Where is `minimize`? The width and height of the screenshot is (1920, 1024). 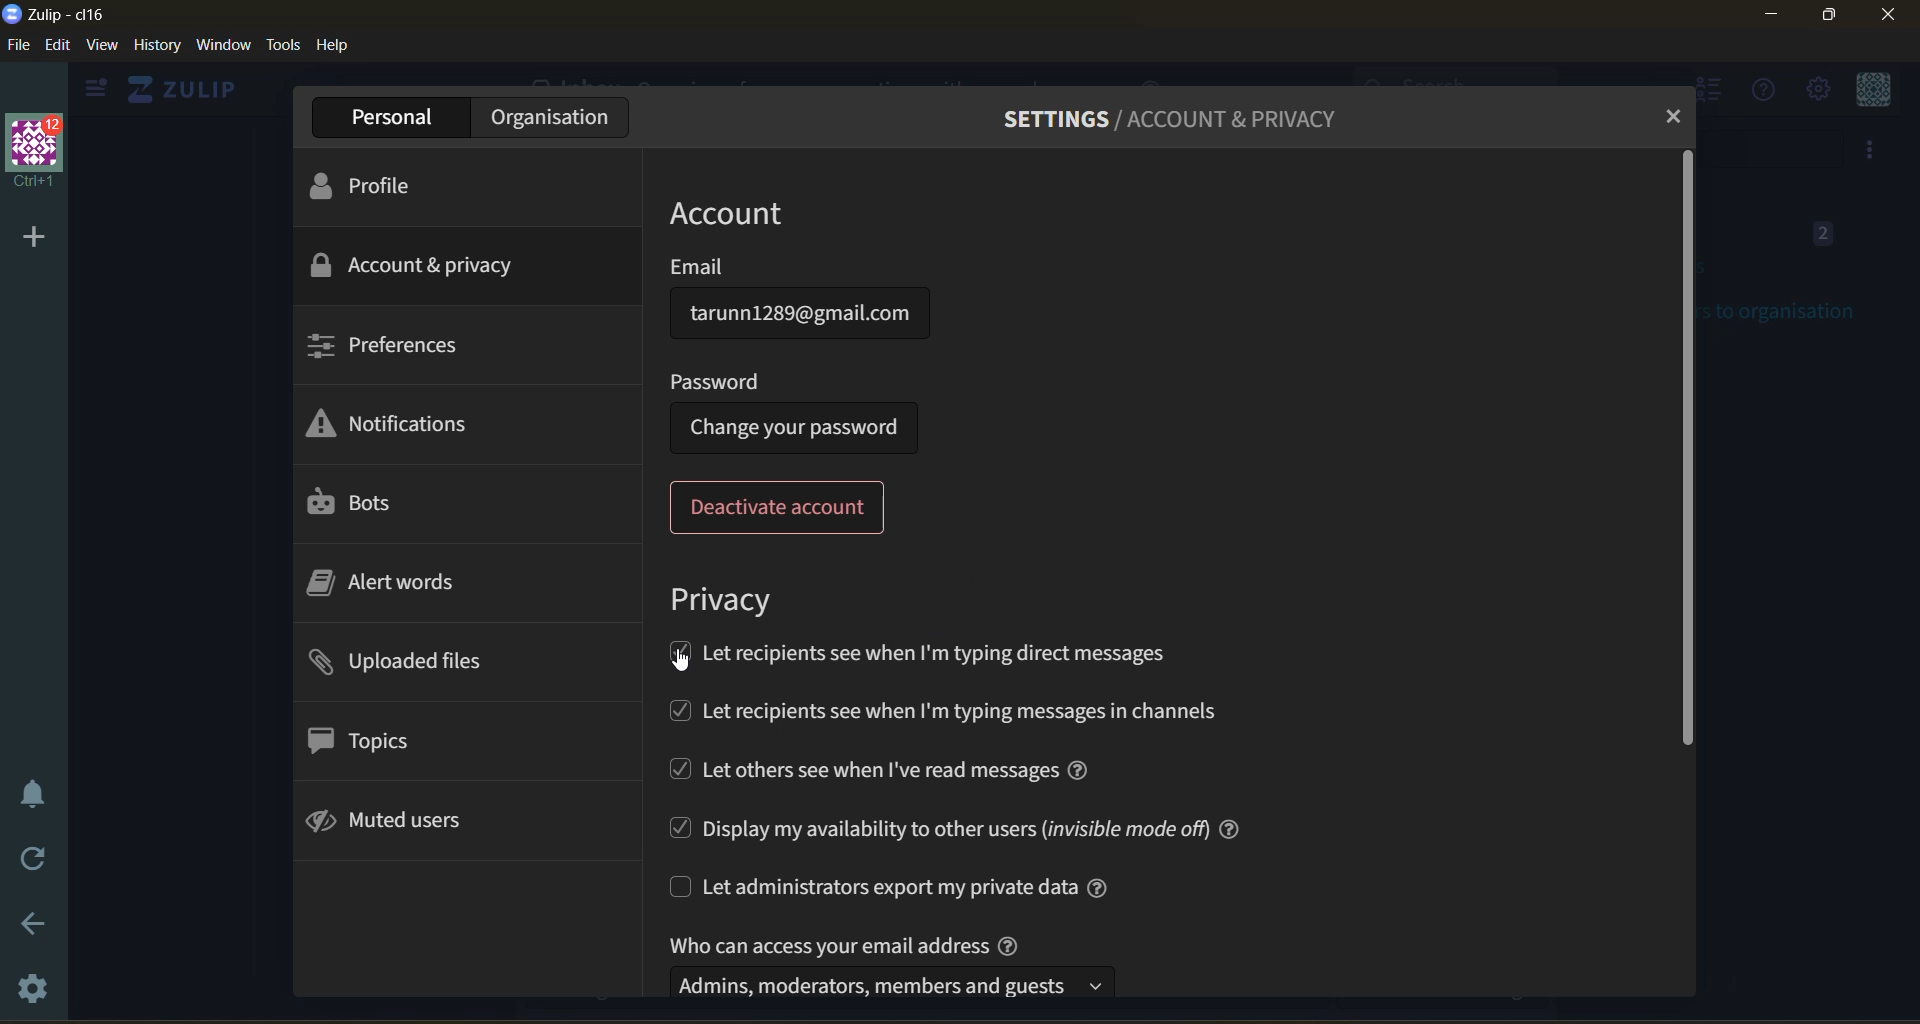
minimize is located at coordinates (1774, 18).